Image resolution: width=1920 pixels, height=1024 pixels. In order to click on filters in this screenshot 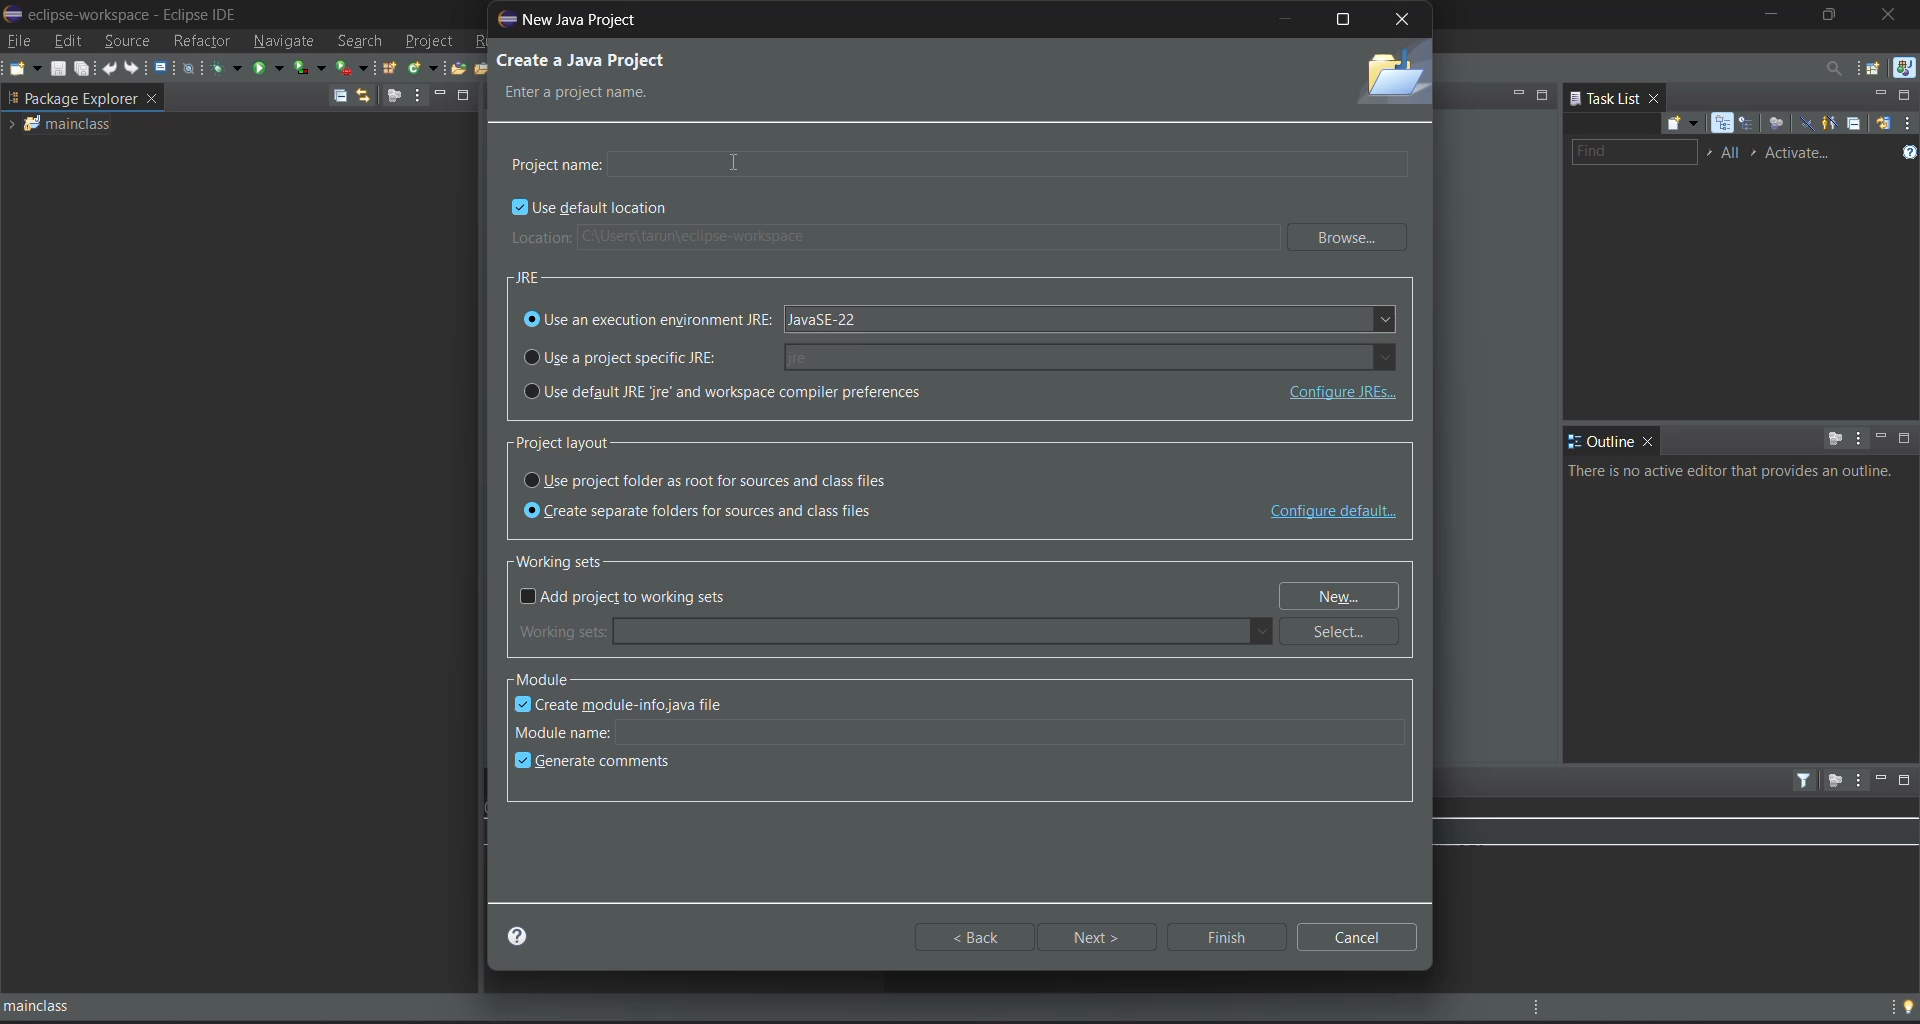, I will do `click(1806, 780)`.